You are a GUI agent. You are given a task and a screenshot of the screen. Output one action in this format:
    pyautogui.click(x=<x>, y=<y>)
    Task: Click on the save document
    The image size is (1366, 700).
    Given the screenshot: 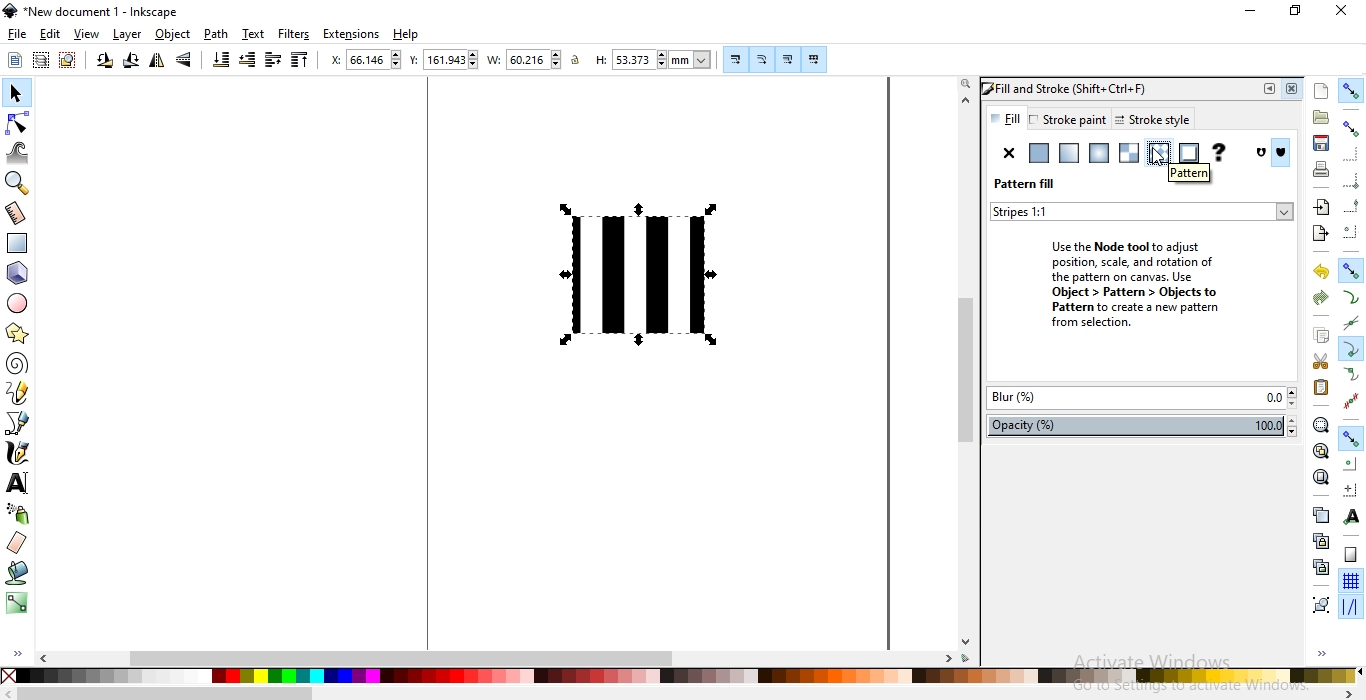 What is the action you would take?
    pyautogui.click(x=1322, y=144)
    